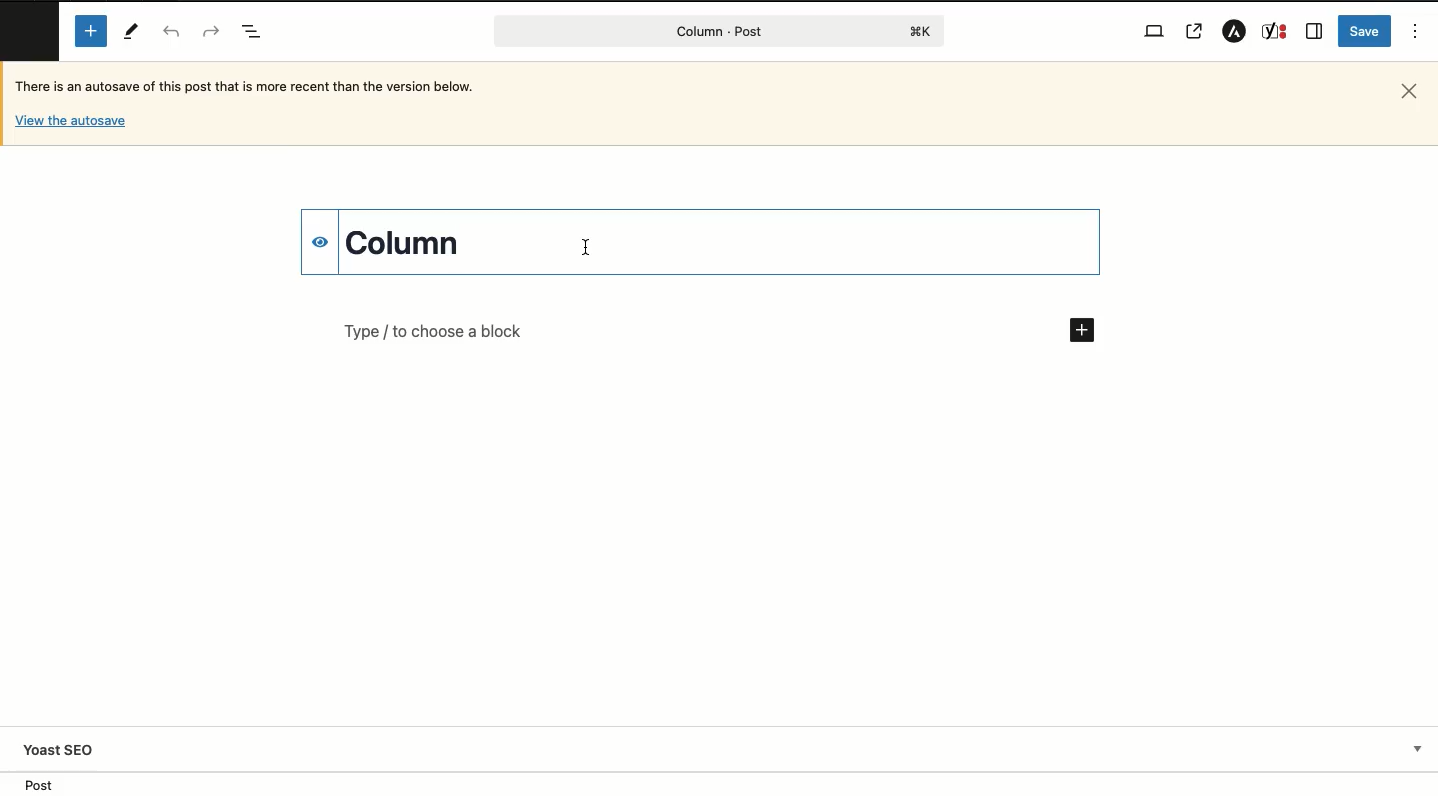 This screenshot has width=1438, height=796. I want to click on Document overview, so click(252, 29).